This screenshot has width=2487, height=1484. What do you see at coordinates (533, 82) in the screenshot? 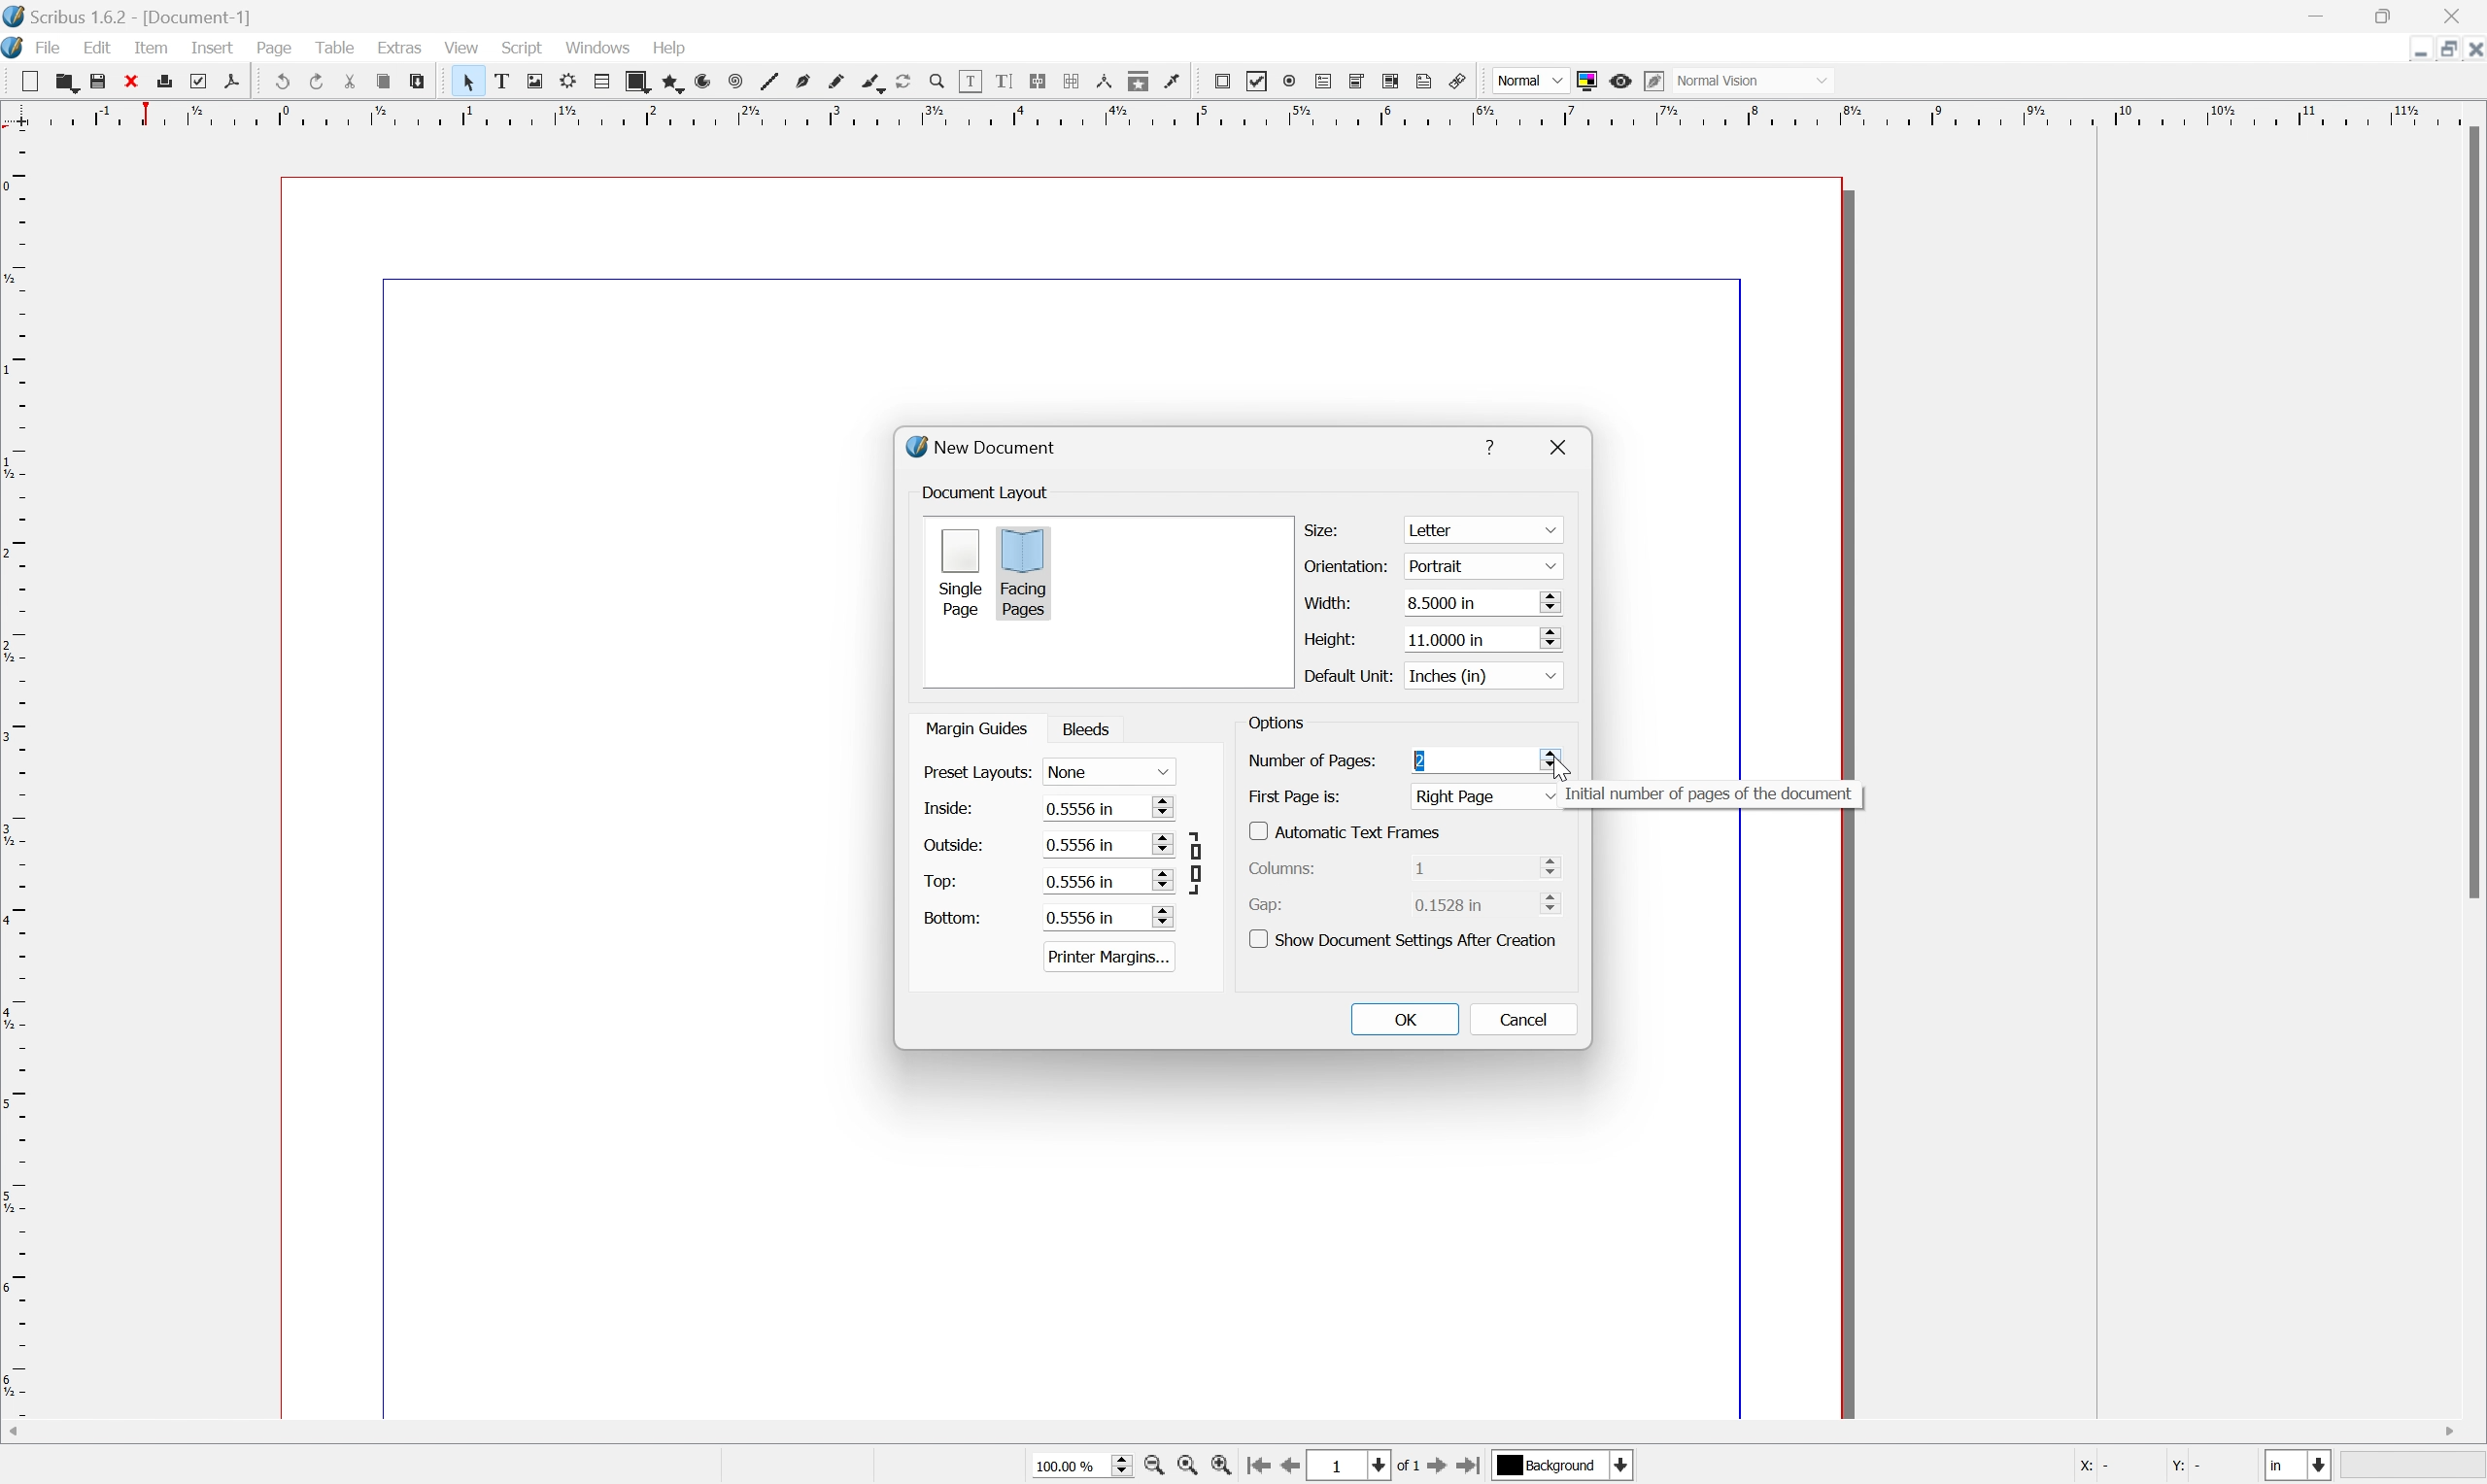
I see `Image frame` at bounding box center [533, 82].